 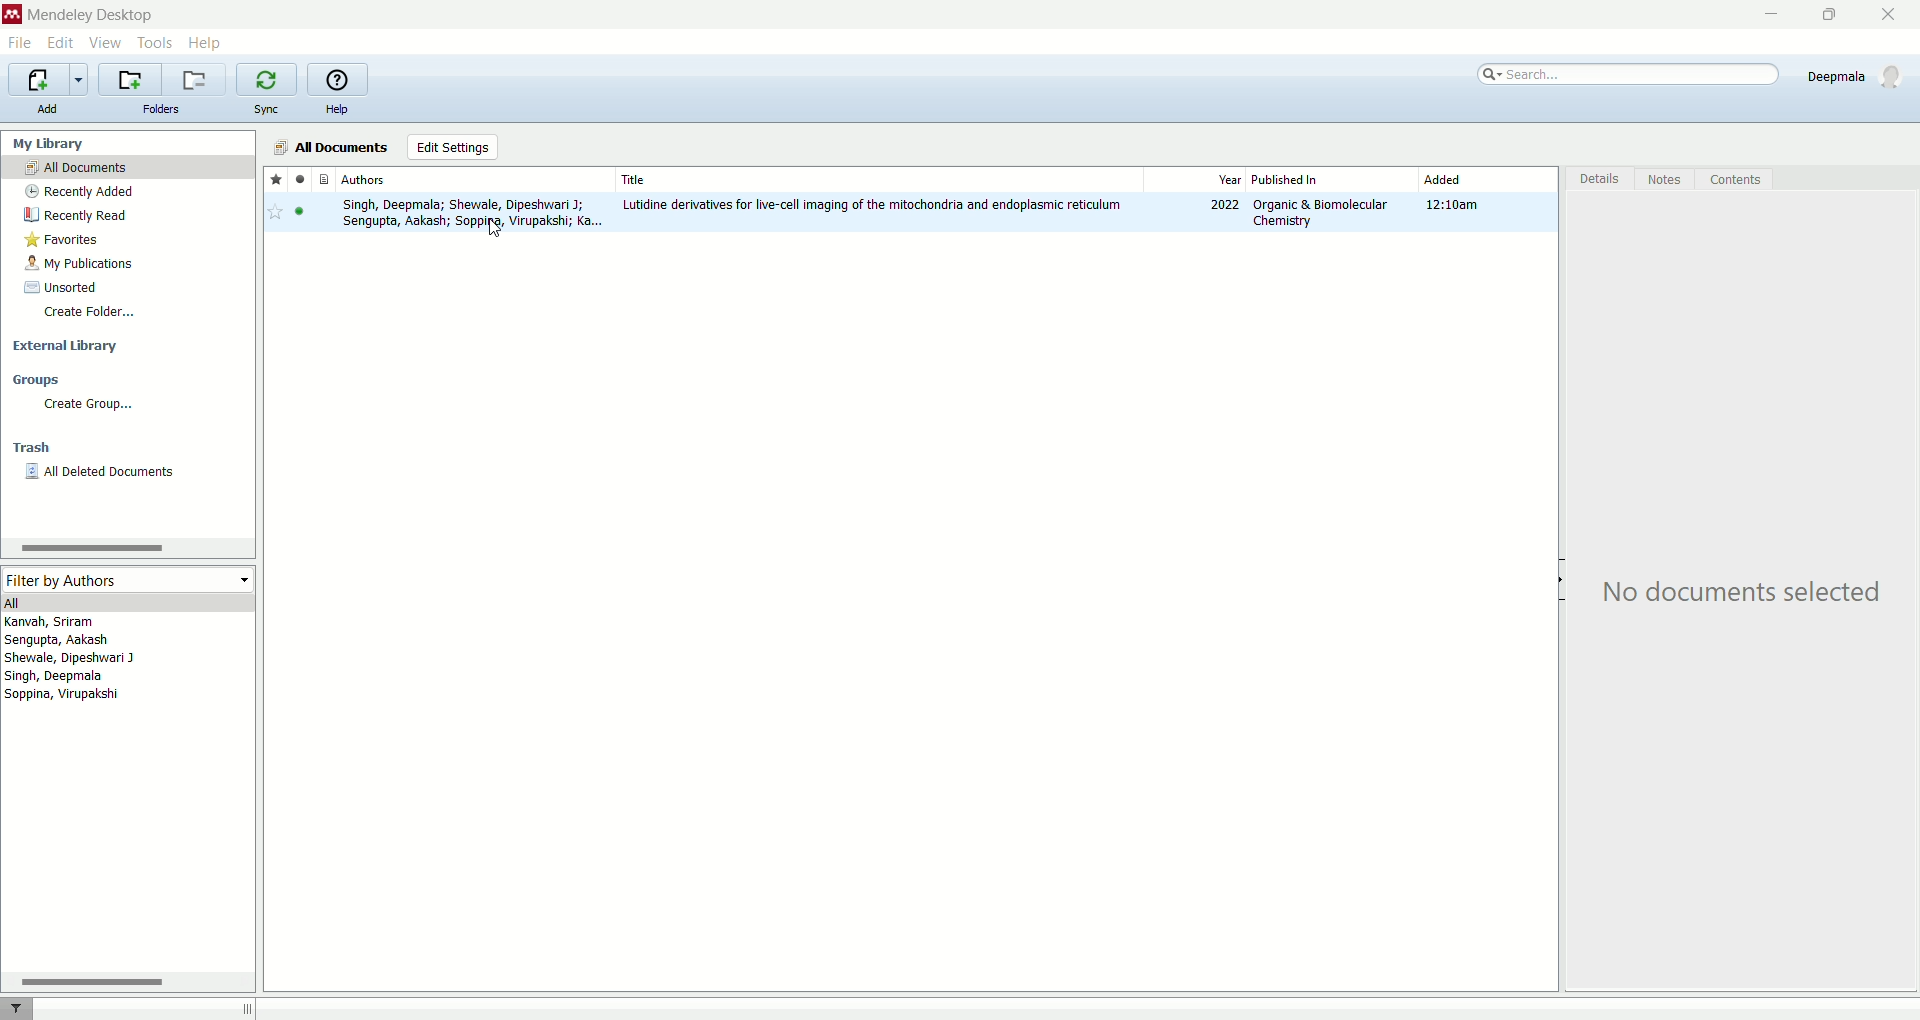 I want to click on recently added, so click(x=126, y=192).